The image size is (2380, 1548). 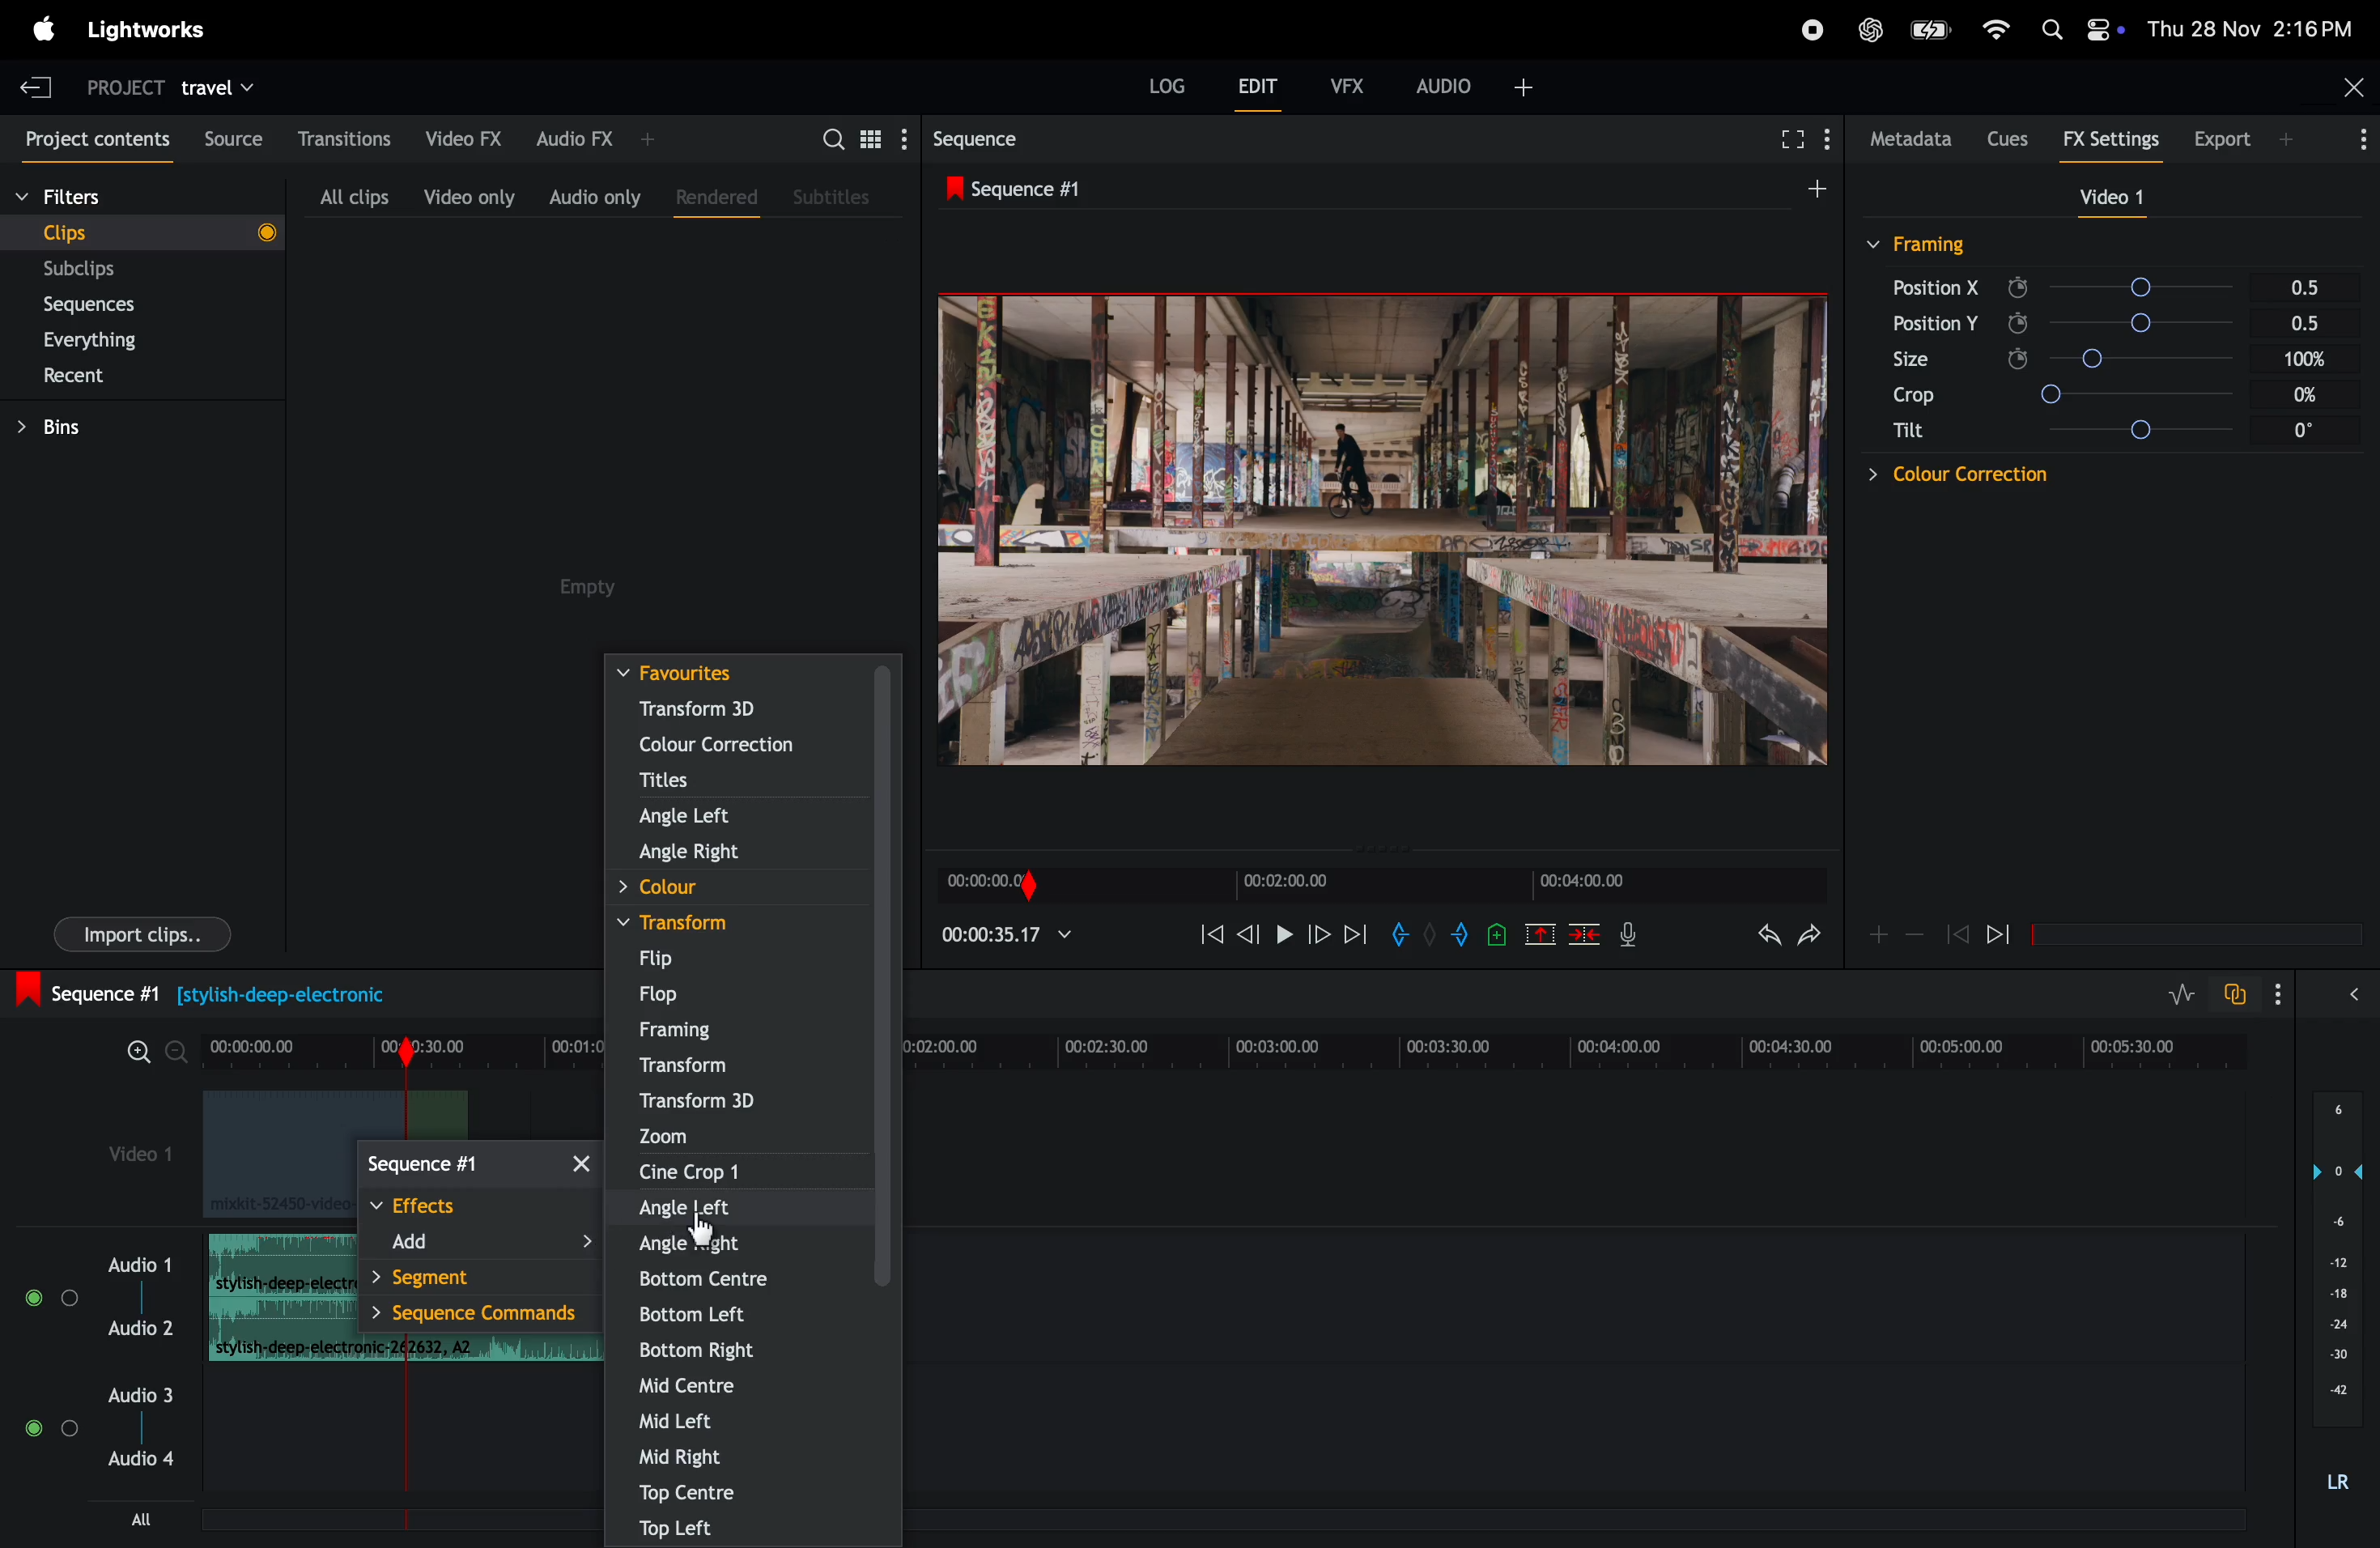 I want to click on cine crop, so click(x=738, y=1171).